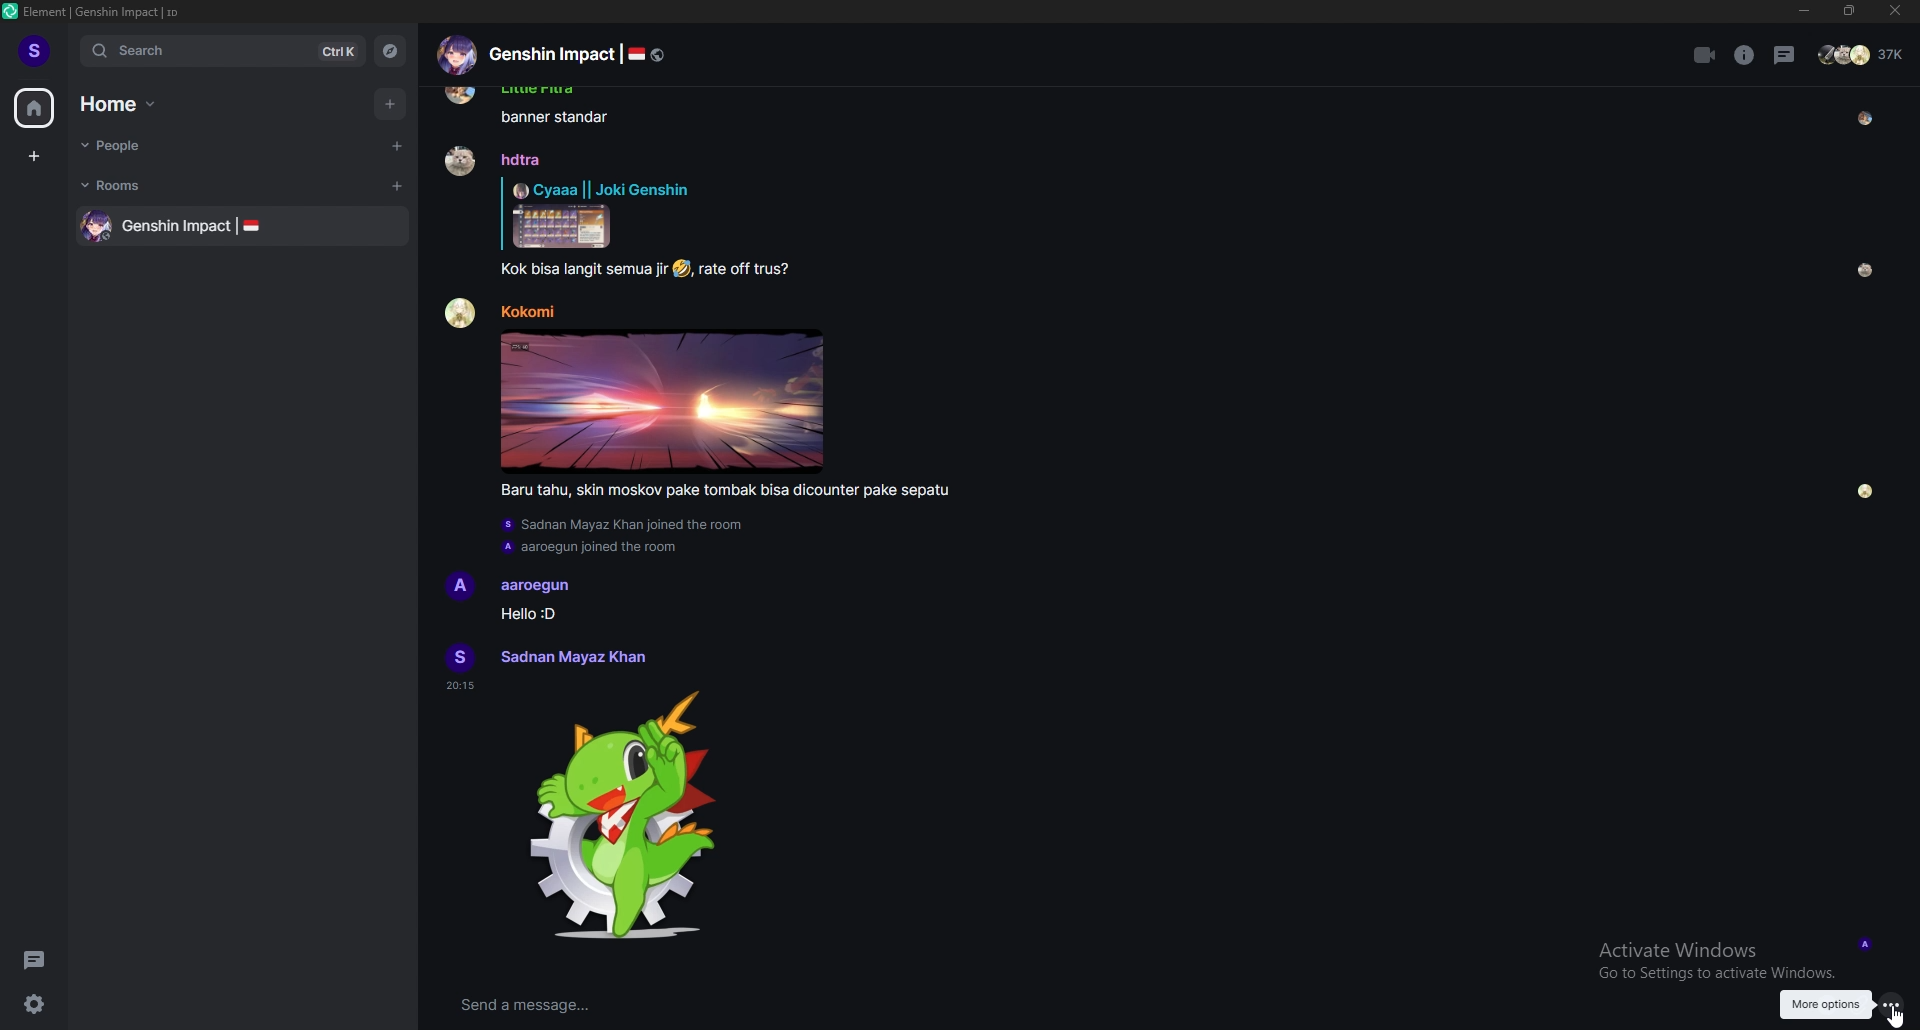 The height and width of the screenshot is (1030, 1920). I want to click on Activate Windows
Go to Settings to activate Windows., so click(1717, 961).